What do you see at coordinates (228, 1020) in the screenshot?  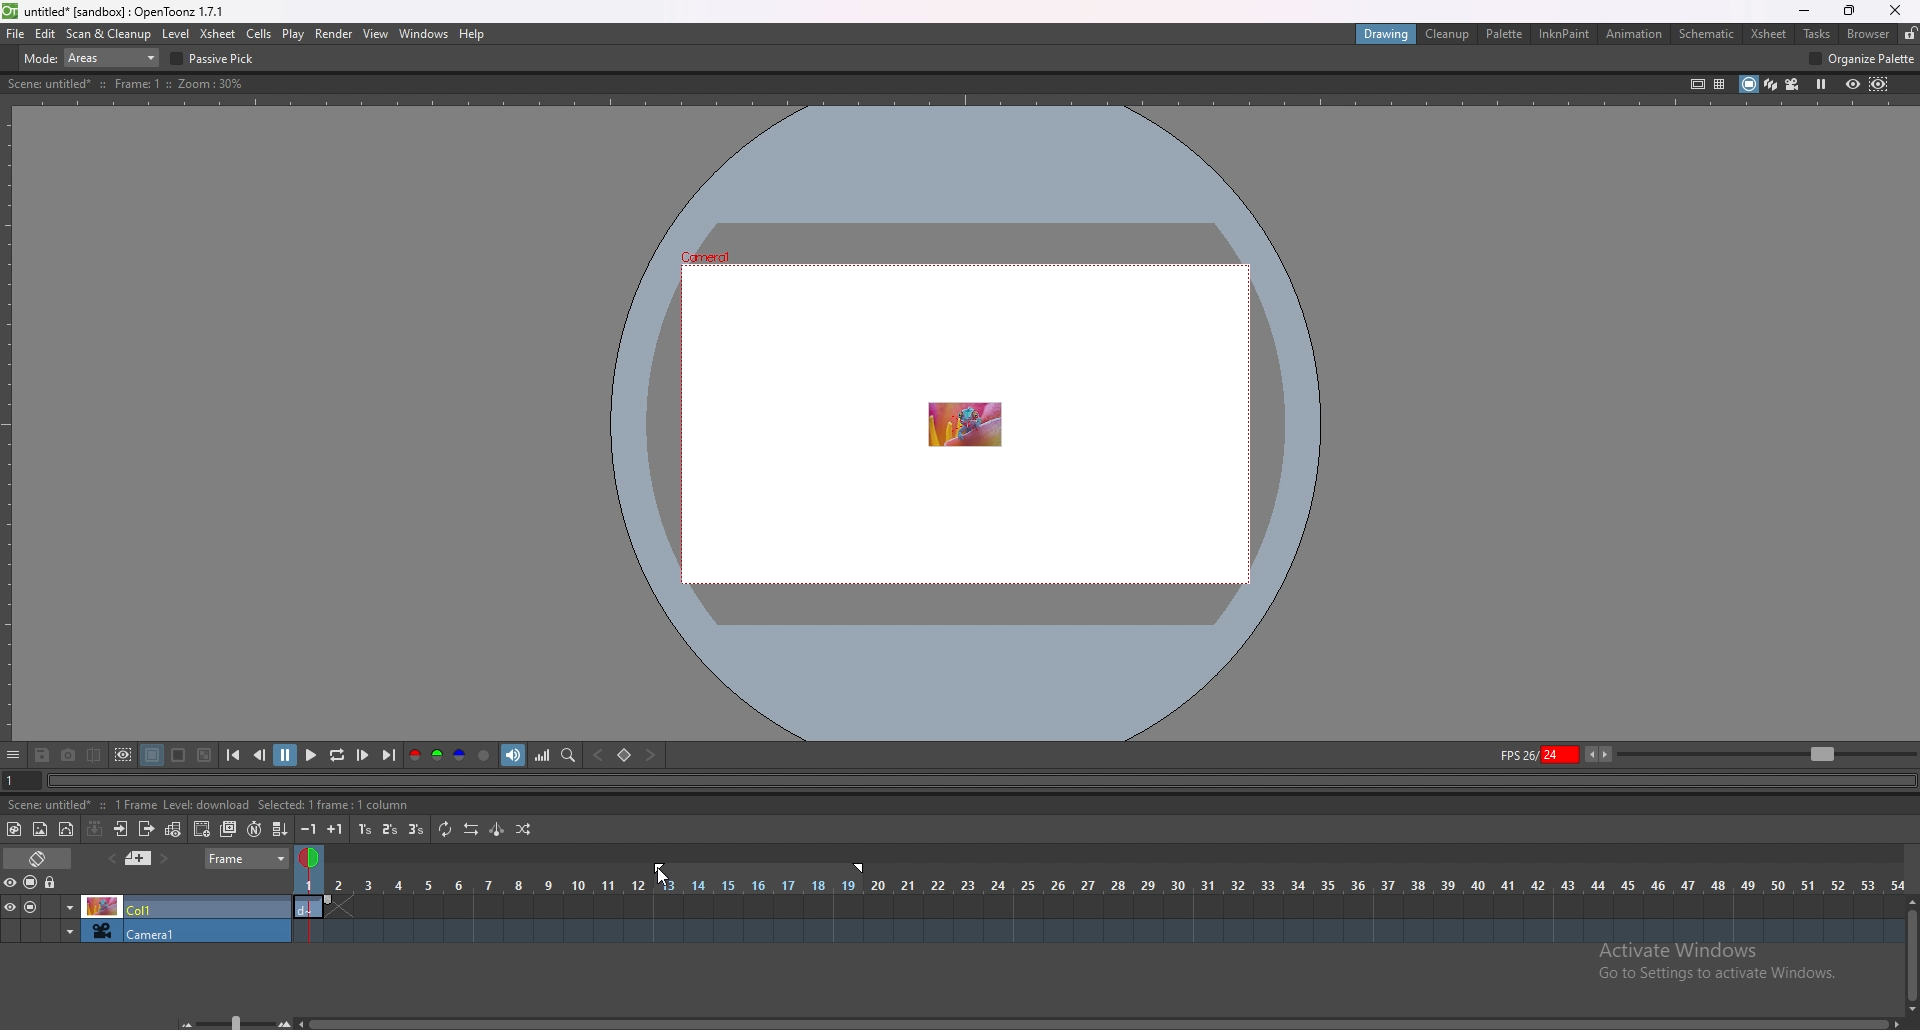 I see `zoom` at bounding box center [228, 1020].